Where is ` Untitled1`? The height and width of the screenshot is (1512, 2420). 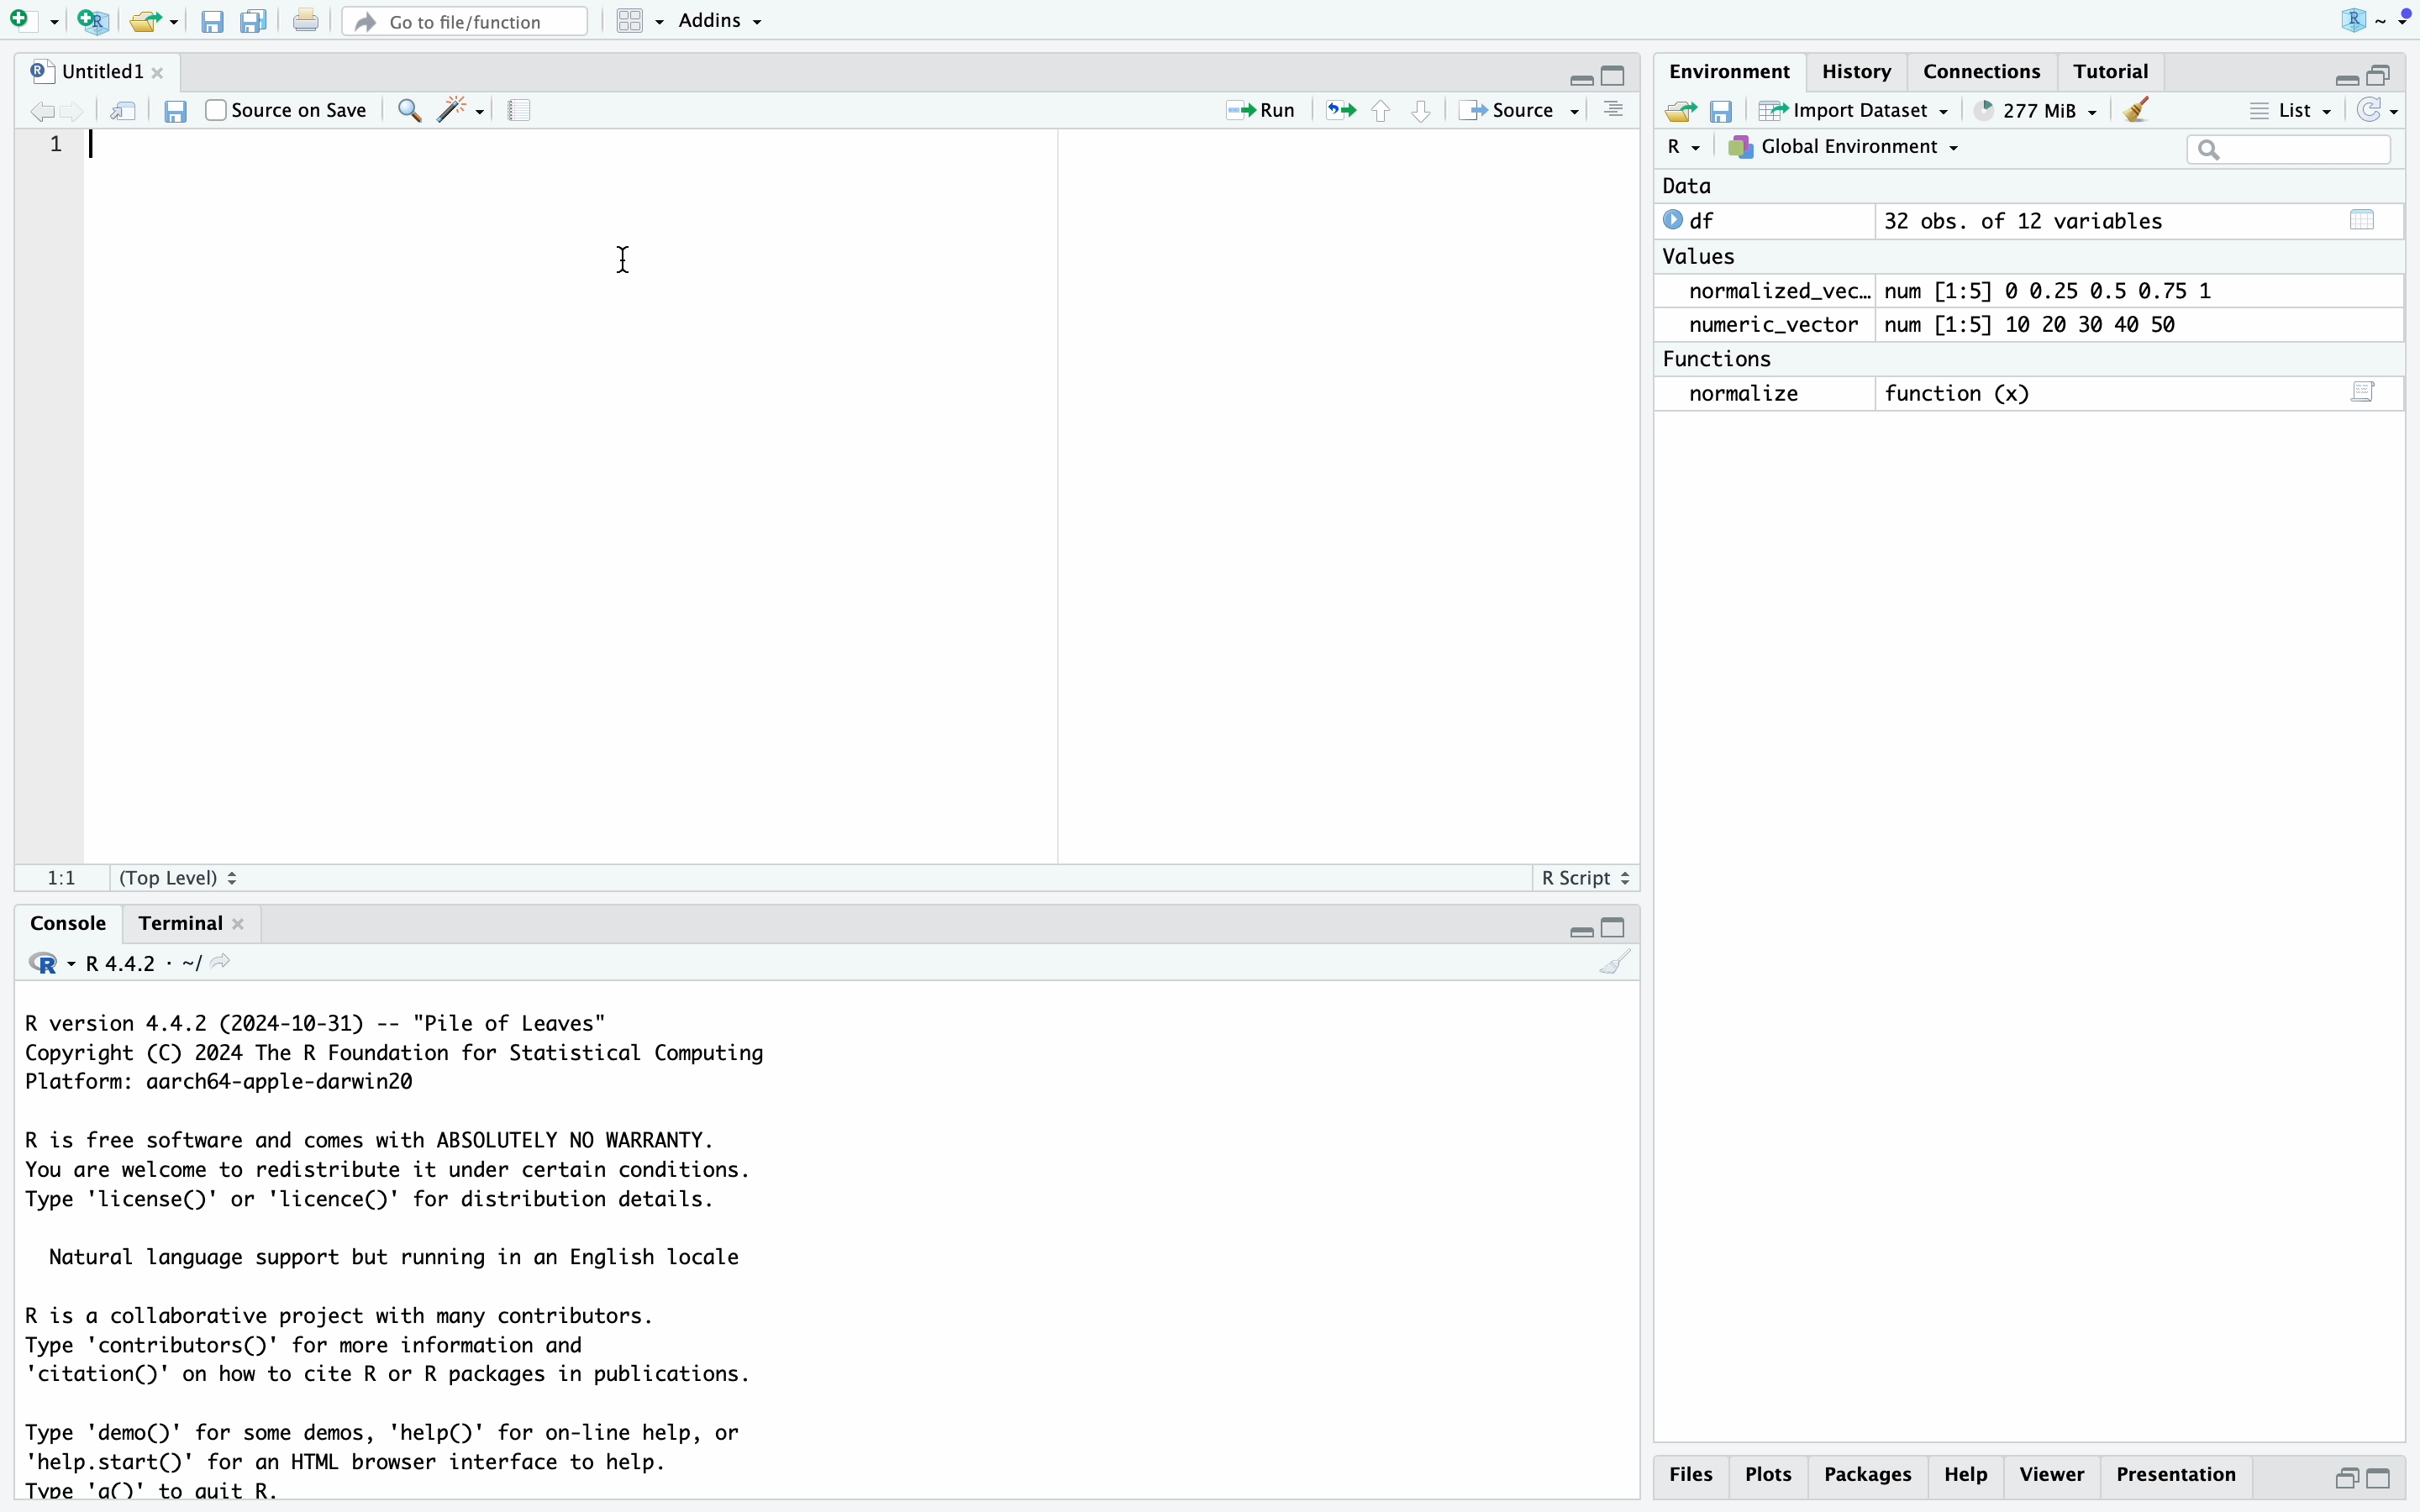
 Untitled1 is located at coordinates (100, 70).